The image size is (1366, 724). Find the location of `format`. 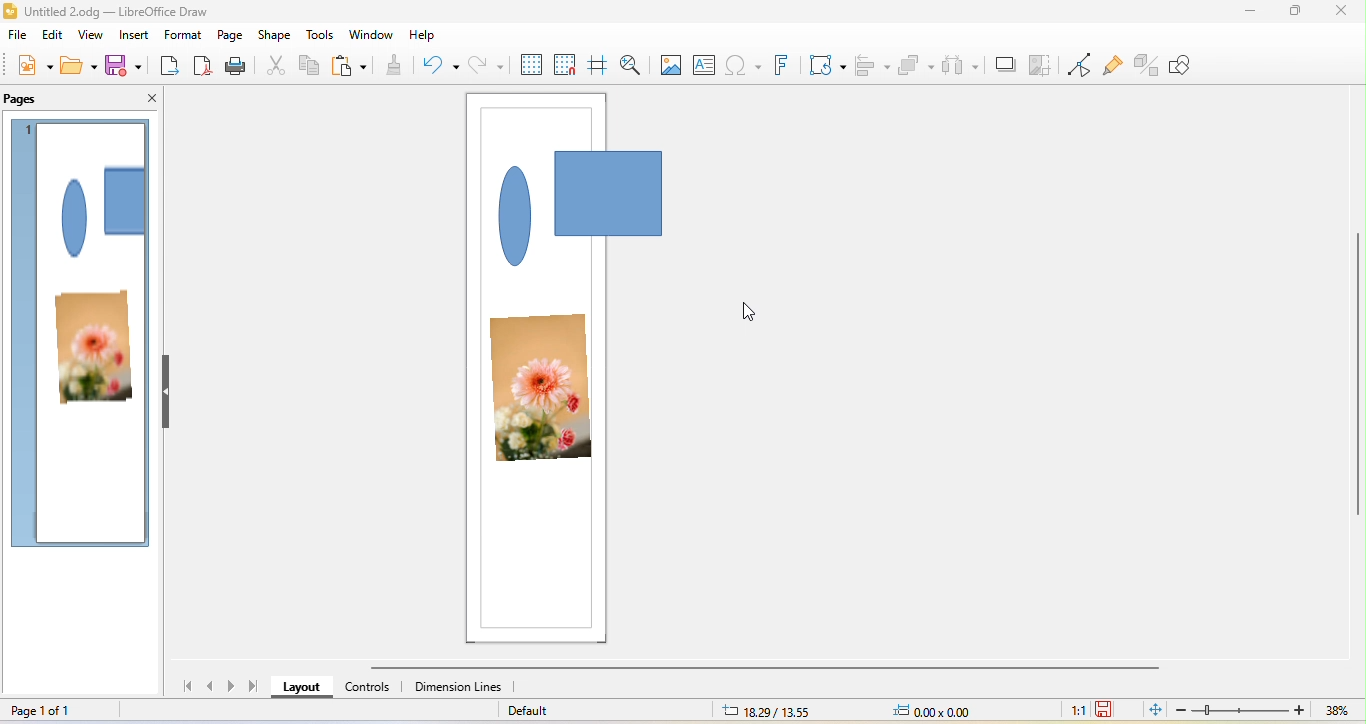

format is located at coordinates (183, 35).